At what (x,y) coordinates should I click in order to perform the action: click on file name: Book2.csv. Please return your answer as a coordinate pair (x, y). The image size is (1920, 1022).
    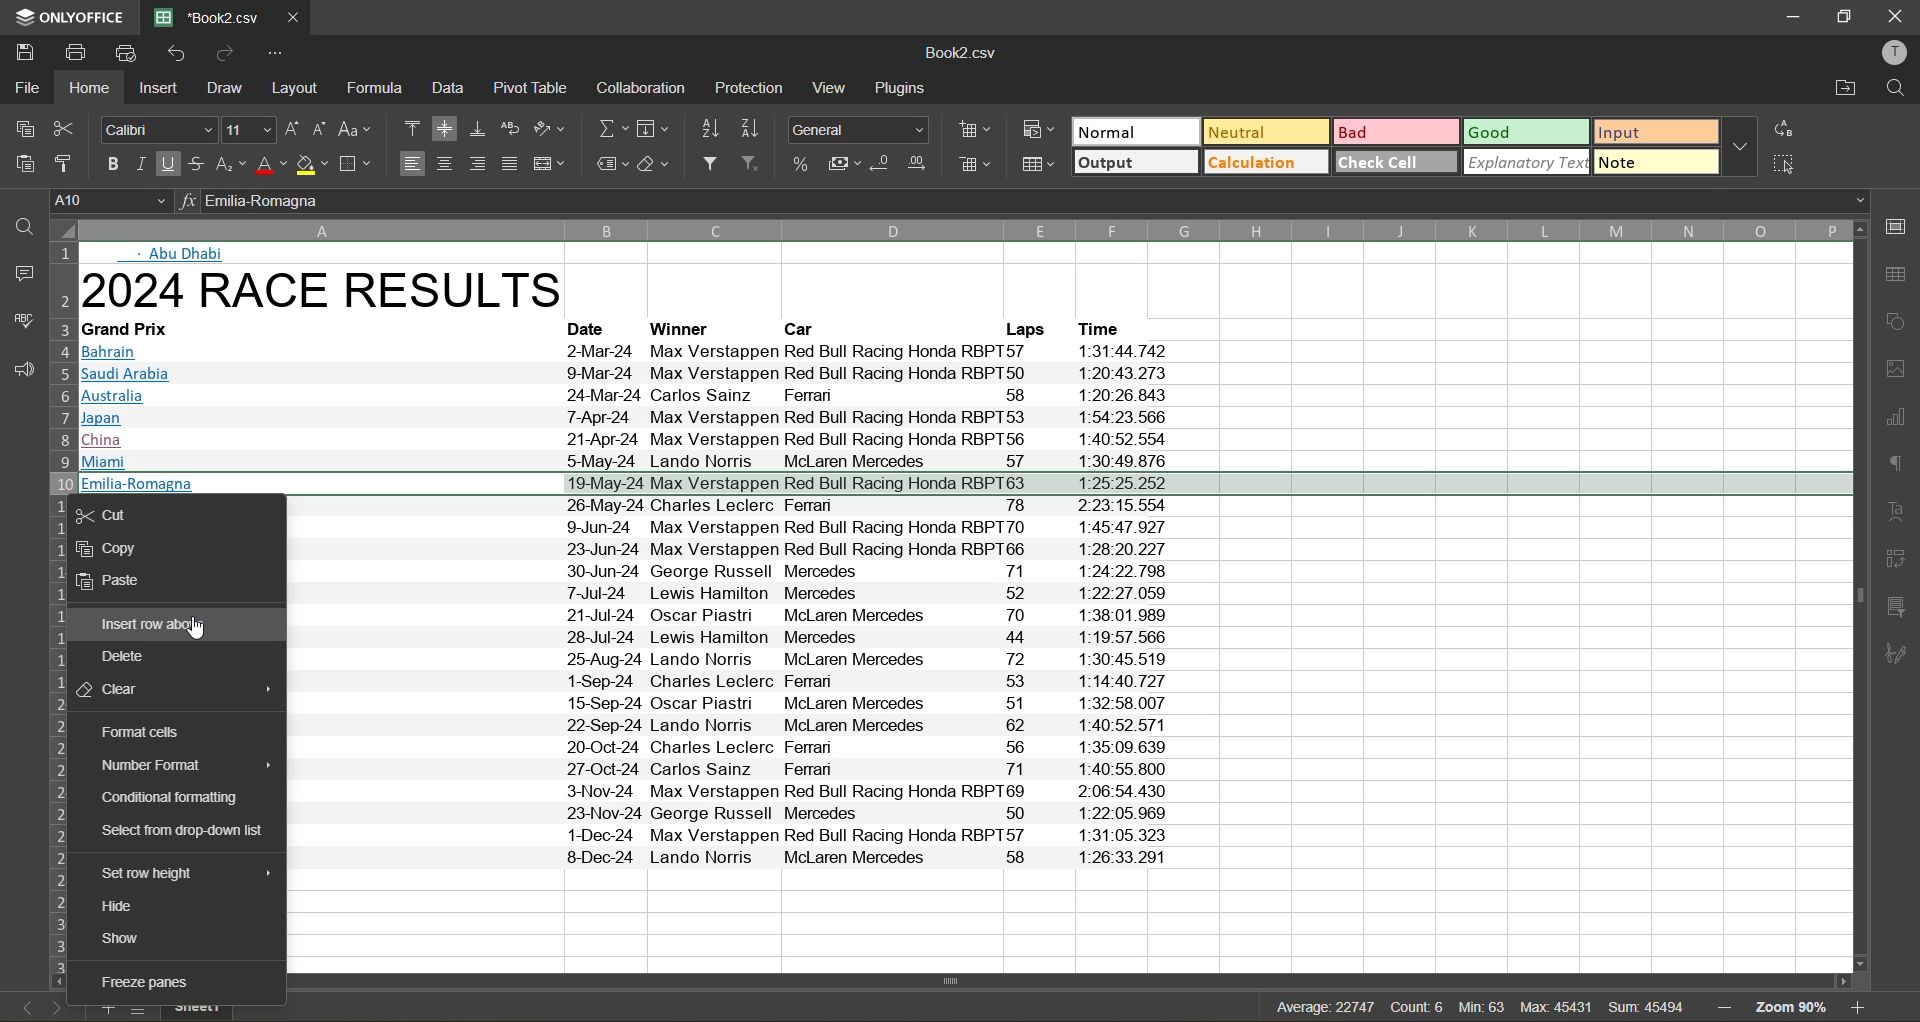
    Looking at the image, I should click on (967, 55).